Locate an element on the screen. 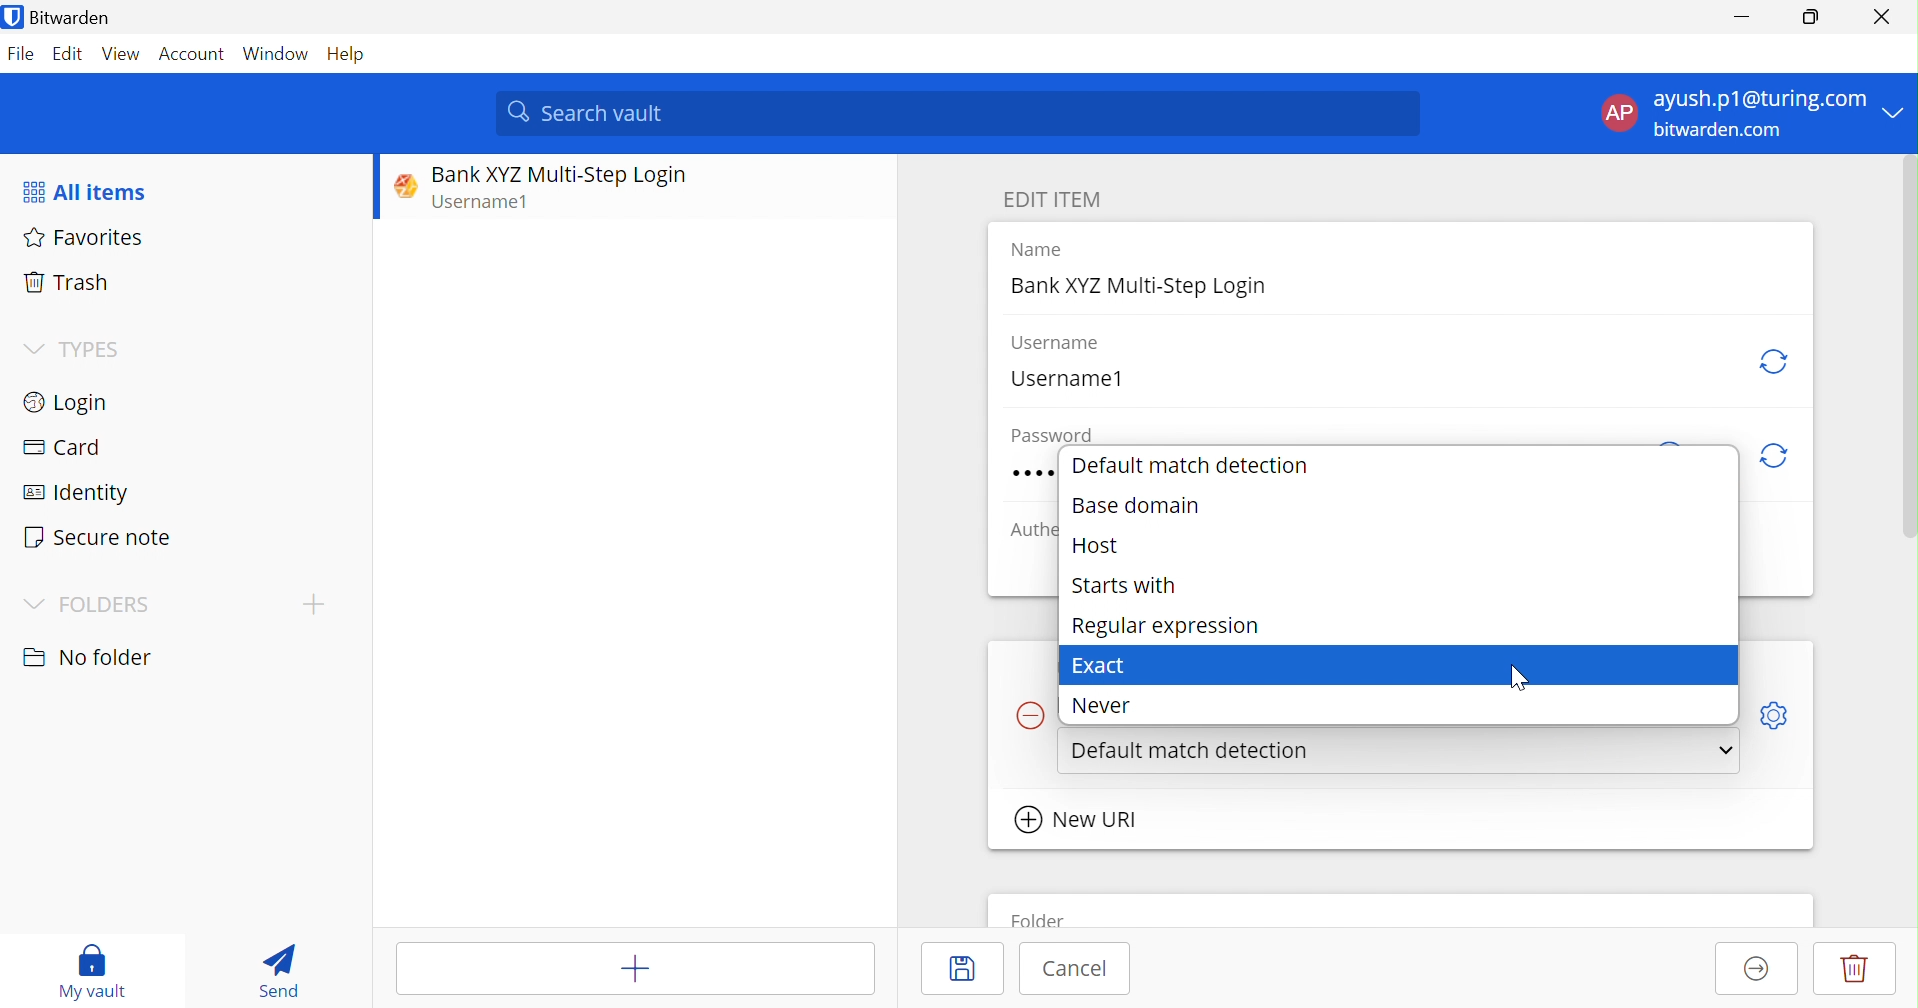 The width and height of the screenshot is (1918, 1008). Username1 is located at coordinates (1065, 380).